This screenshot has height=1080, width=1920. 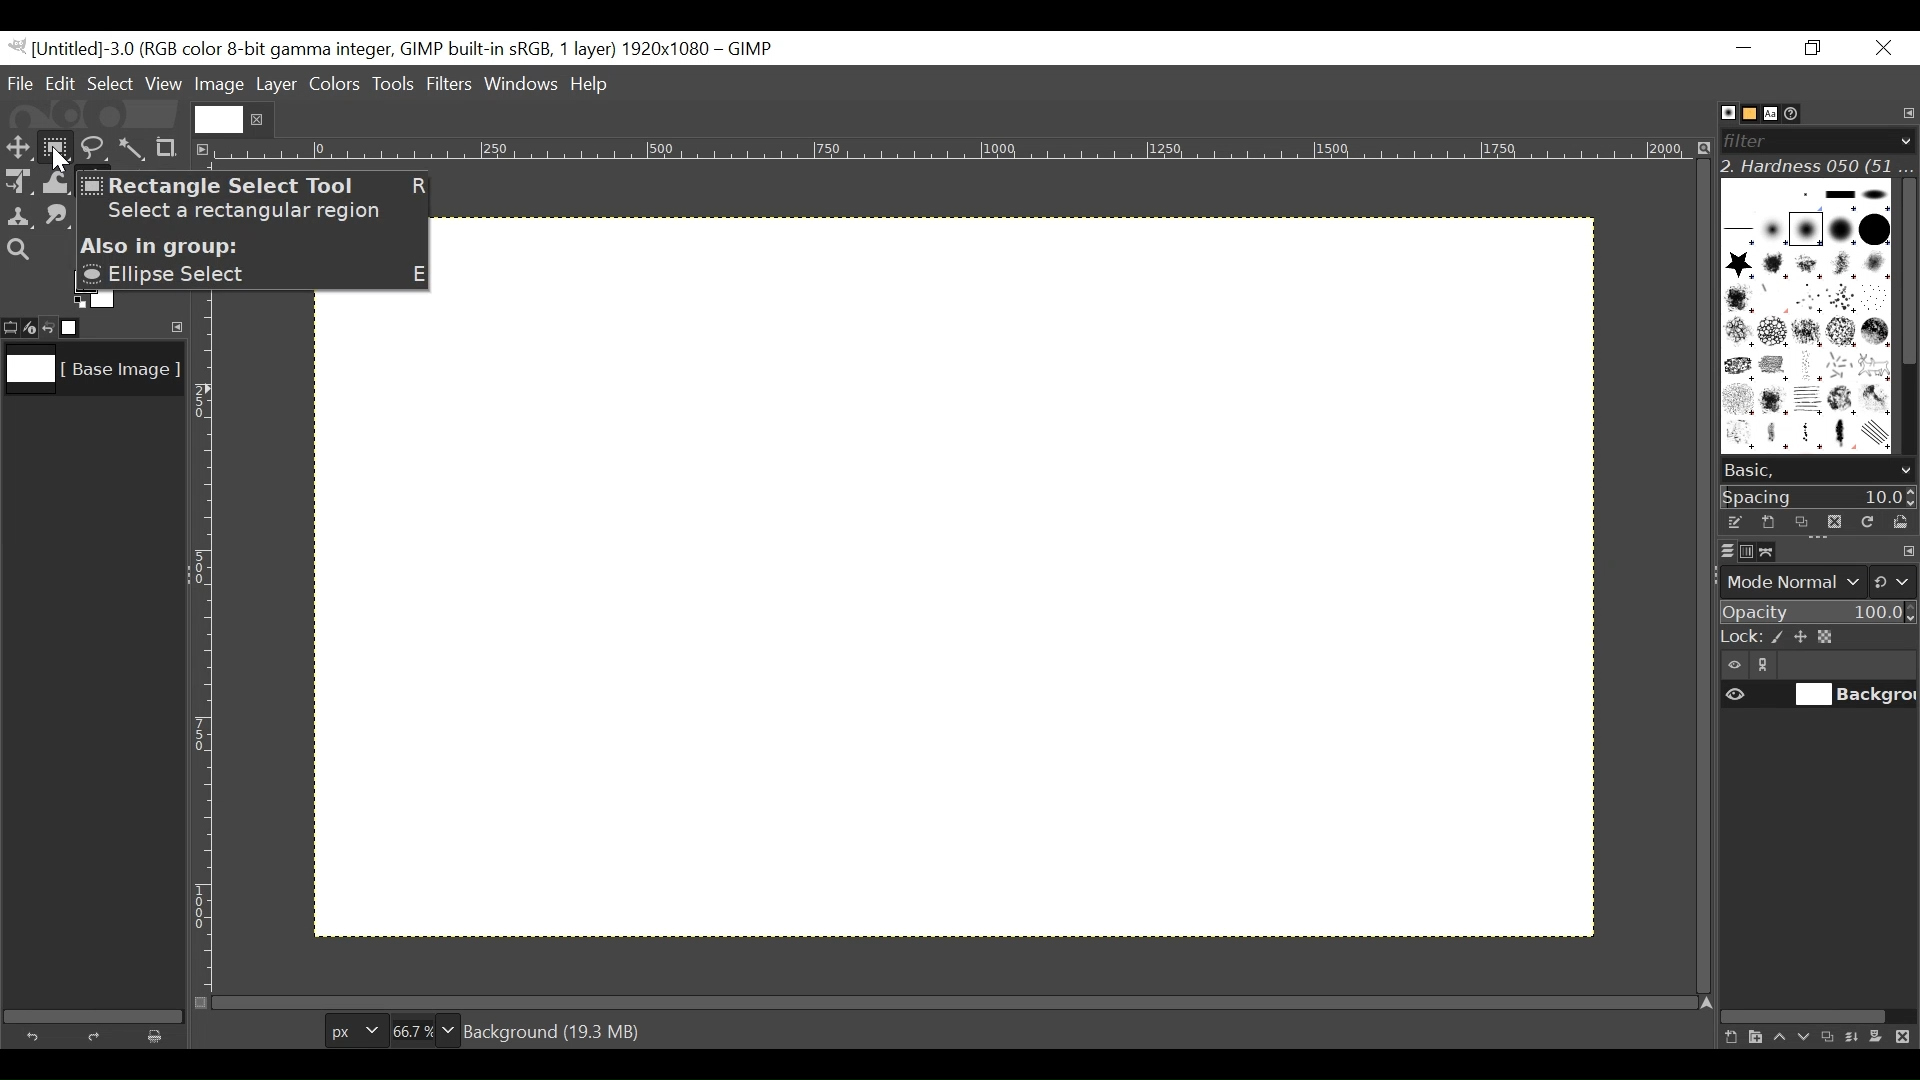 I want to click on Configure tab, so click(x=1906, y=114).